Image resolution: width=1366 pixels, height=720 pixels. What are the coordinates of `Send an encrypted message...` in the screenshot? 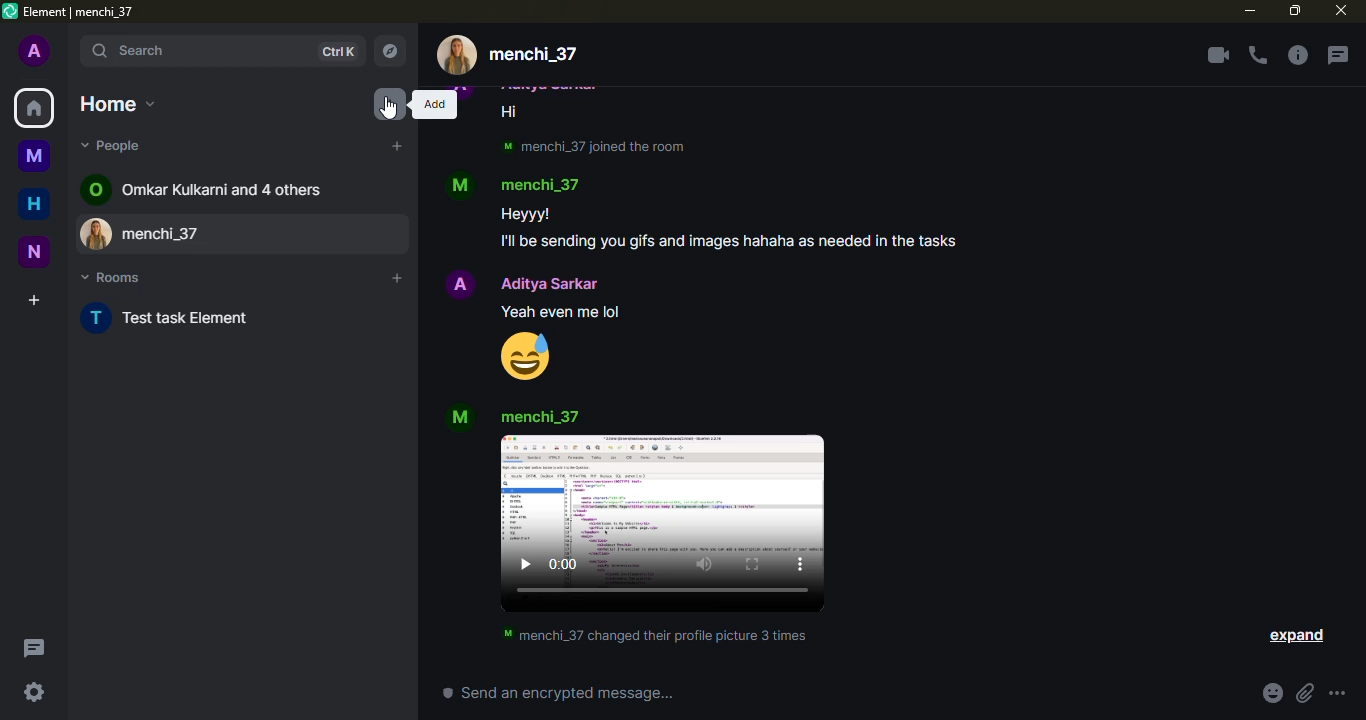 It's located at (558, 692).